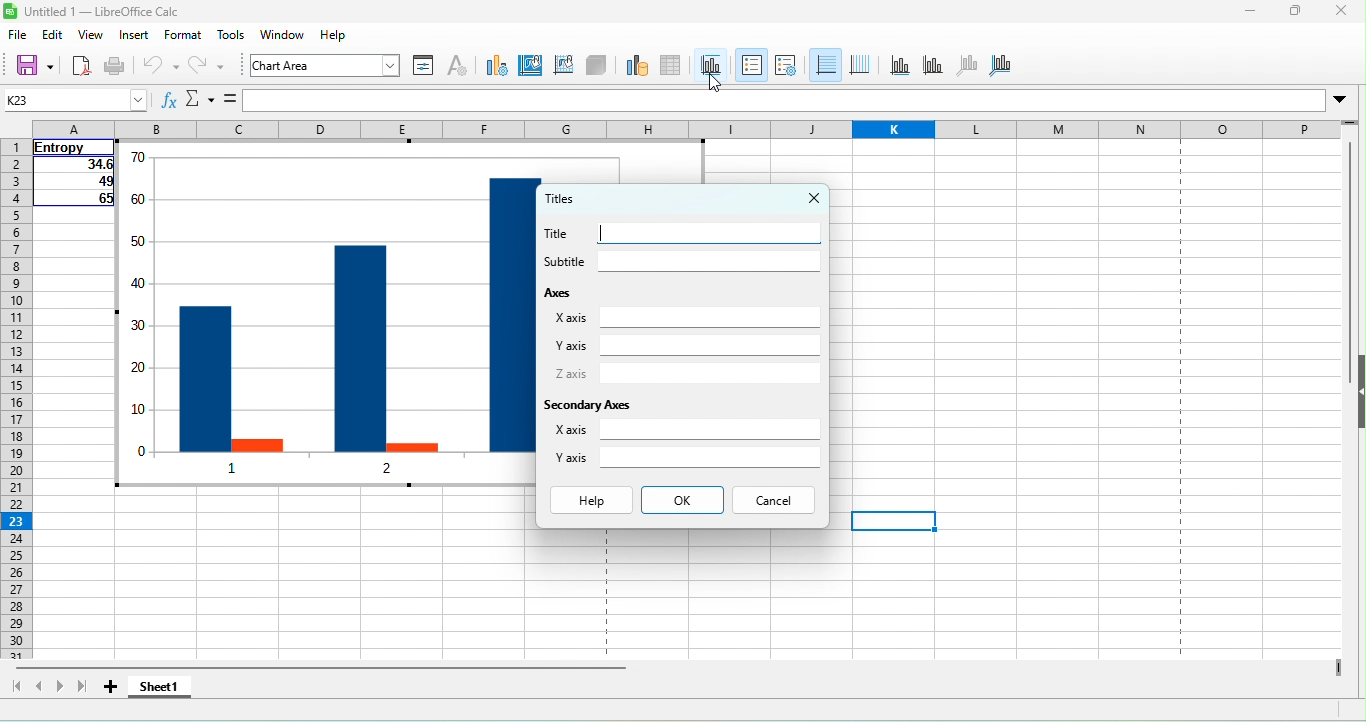 This screenshot has width=1366, height=722. Describe the element at coordinates (931, 65) in the screenshot. I see `y axis` at that location.